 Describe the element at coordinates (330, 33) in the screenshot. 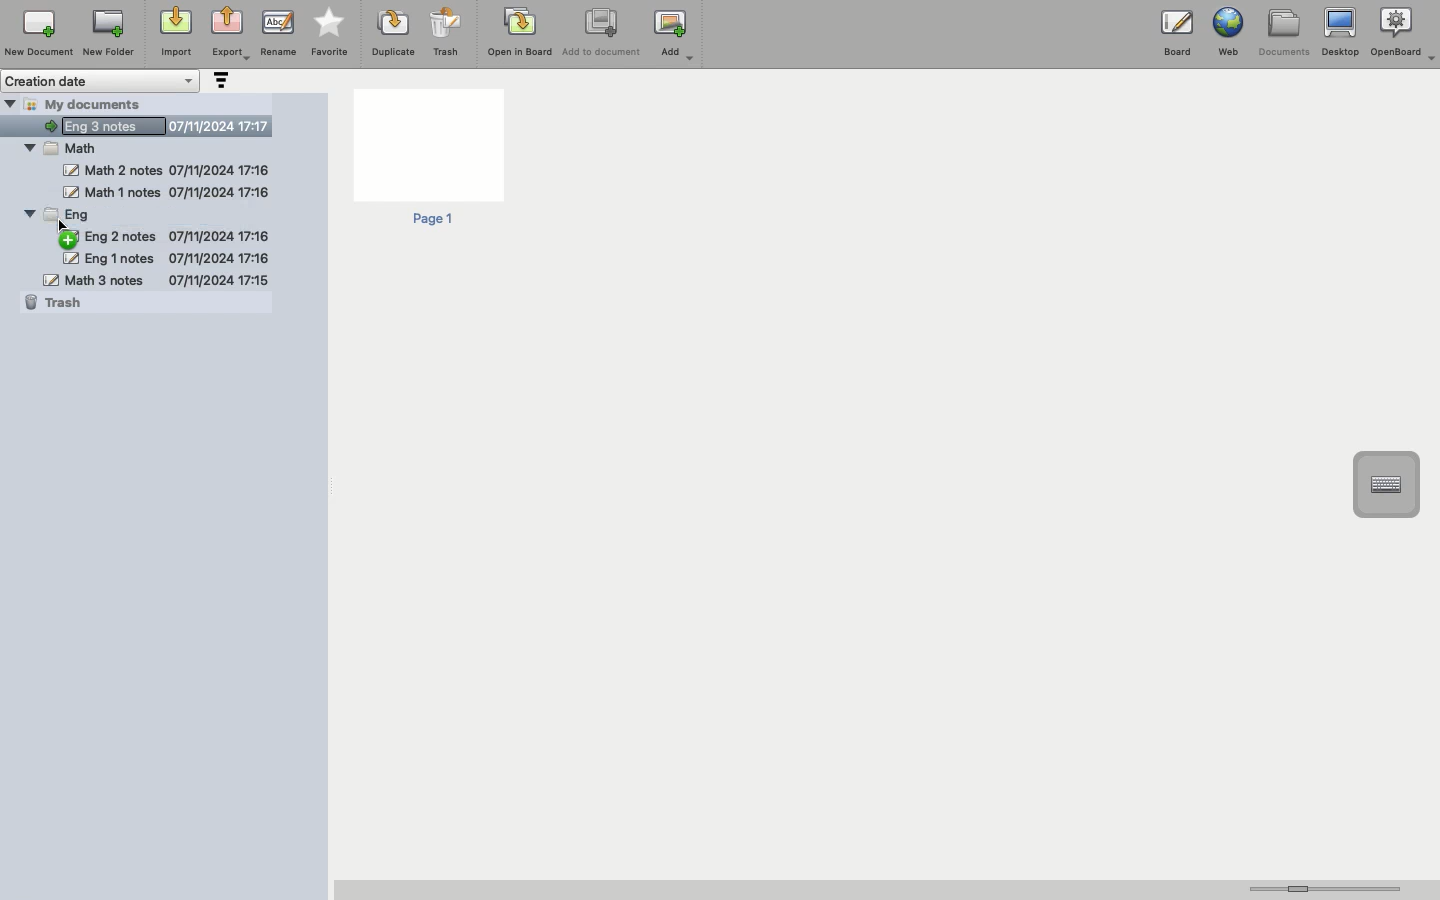

I see `Favorite` at that location.